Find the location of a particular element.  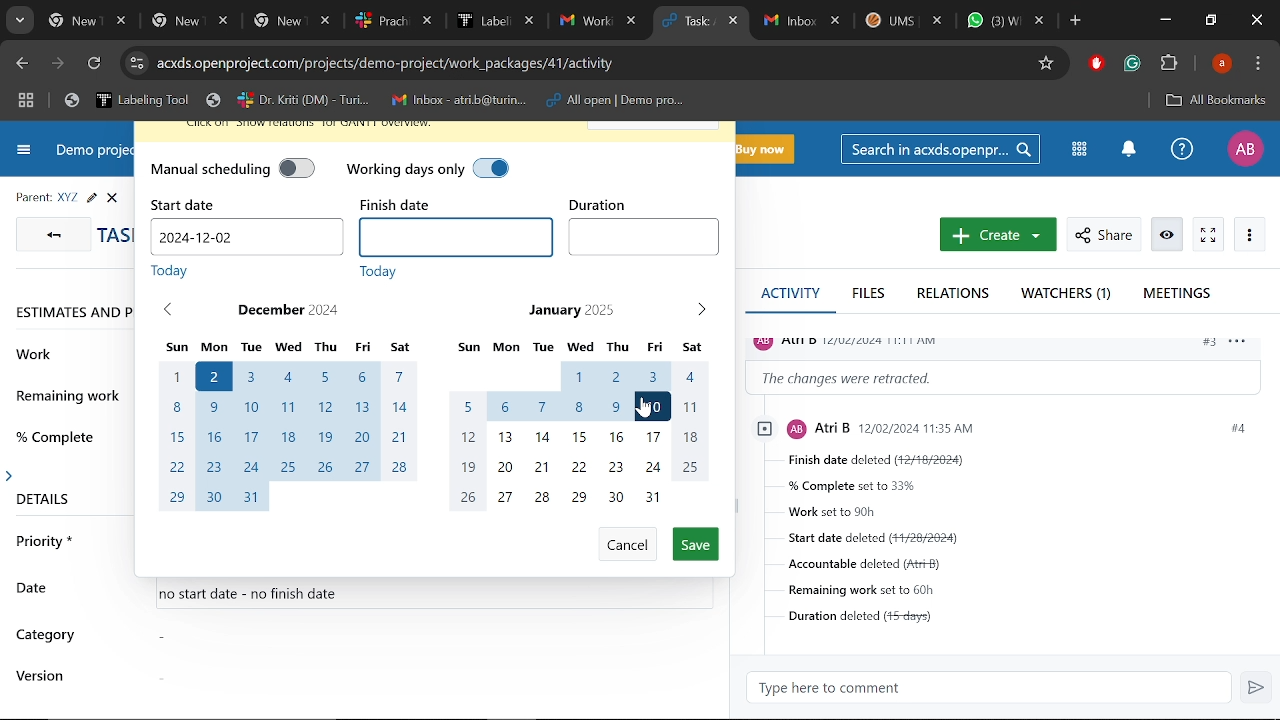

scrollbar is located at coordinates (728, 569).